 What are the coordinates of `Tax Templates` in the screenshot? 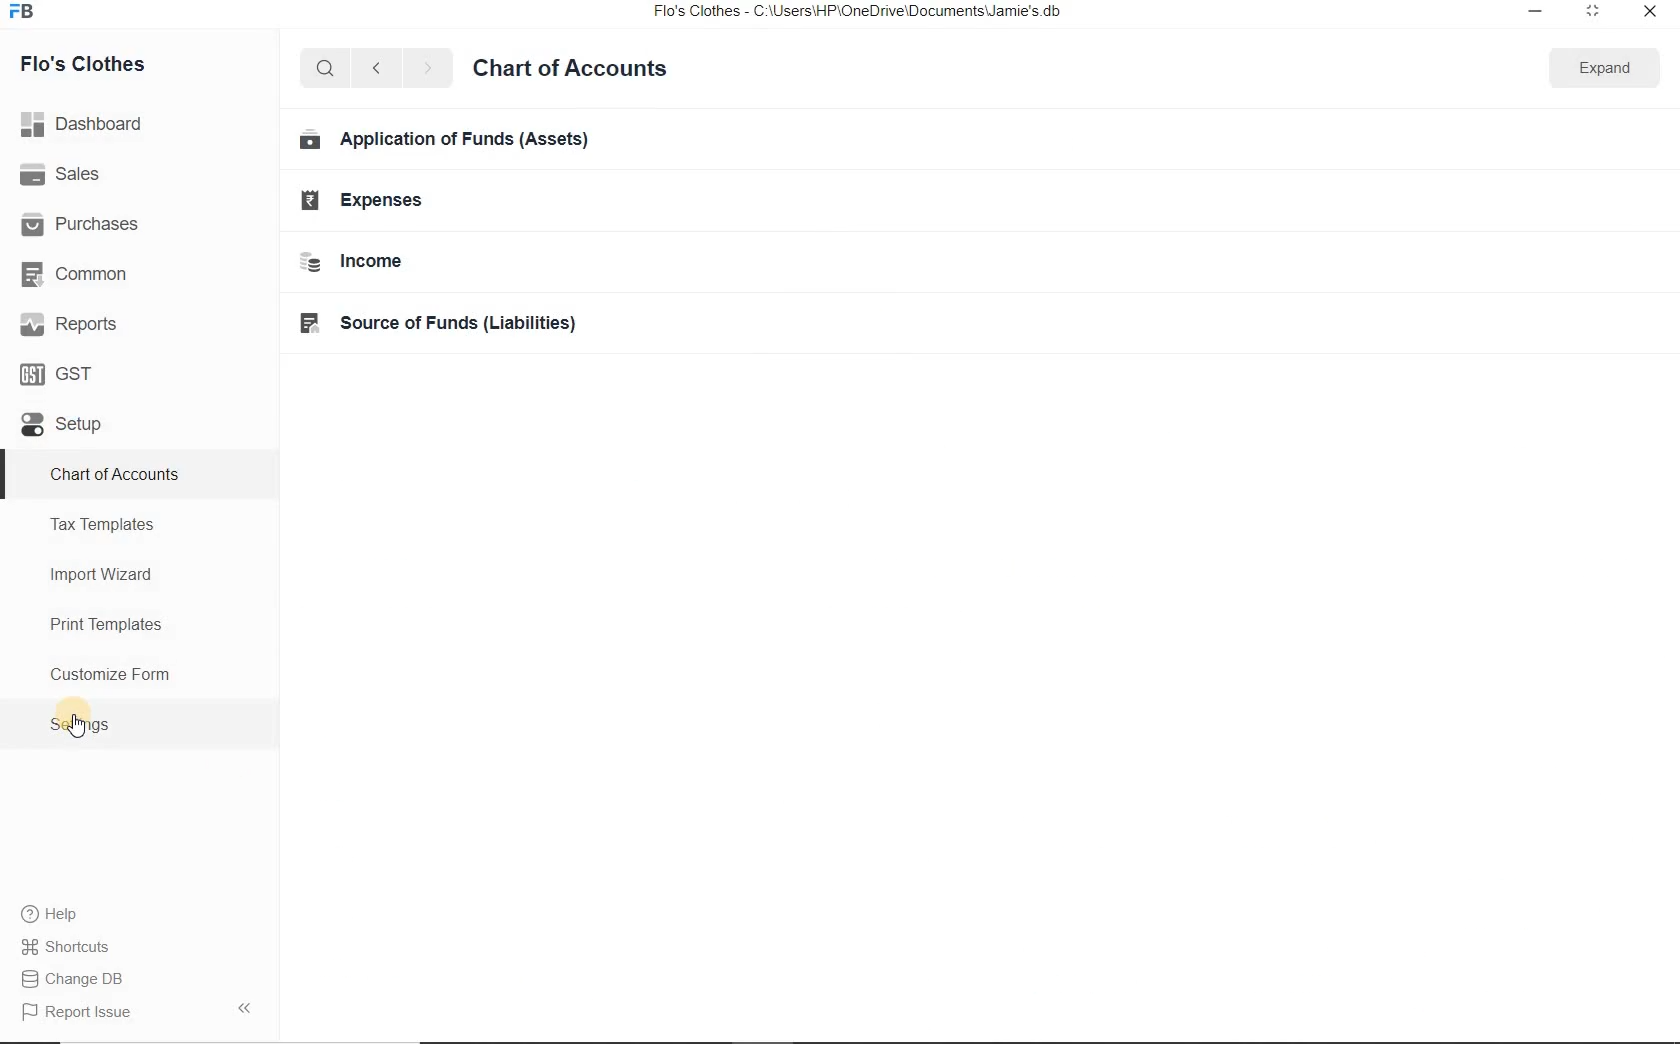 It's located at (109, 523).